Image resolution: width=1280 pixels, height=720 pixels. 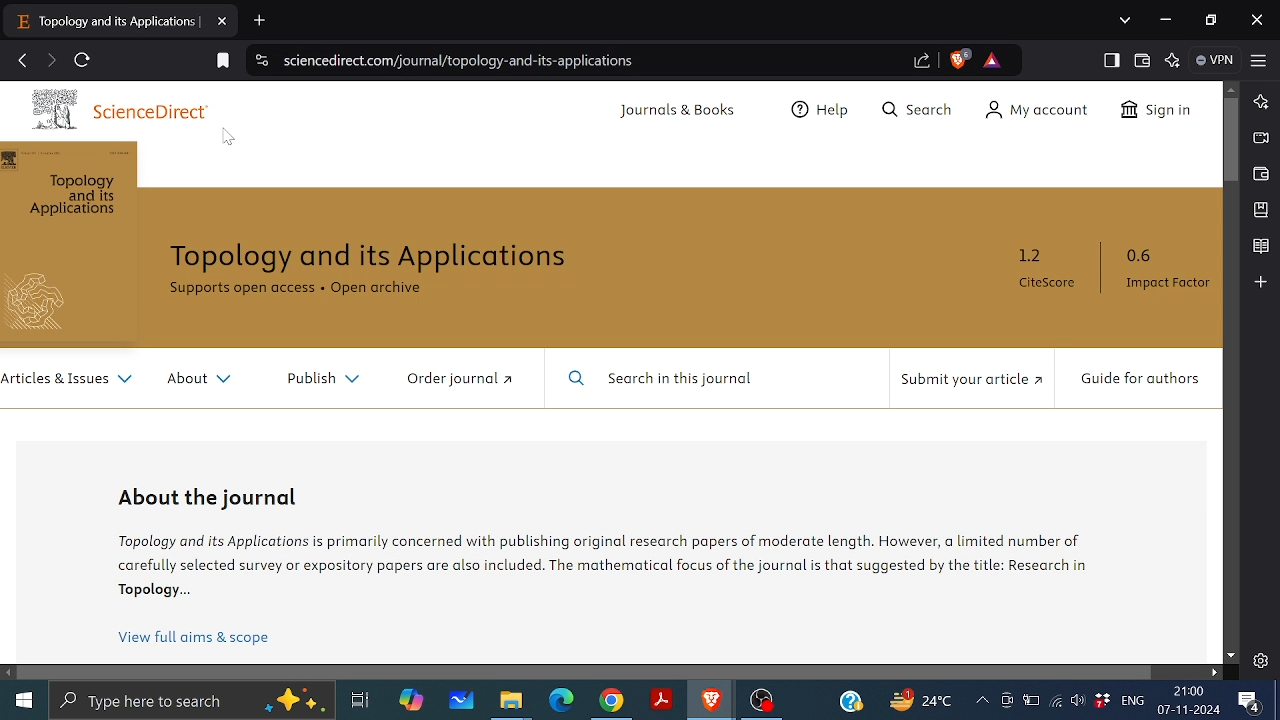 What do you see at coordinates (101, 21) in the screenshot?
I see `Tab in a new window` at bounding box center [101, 21].